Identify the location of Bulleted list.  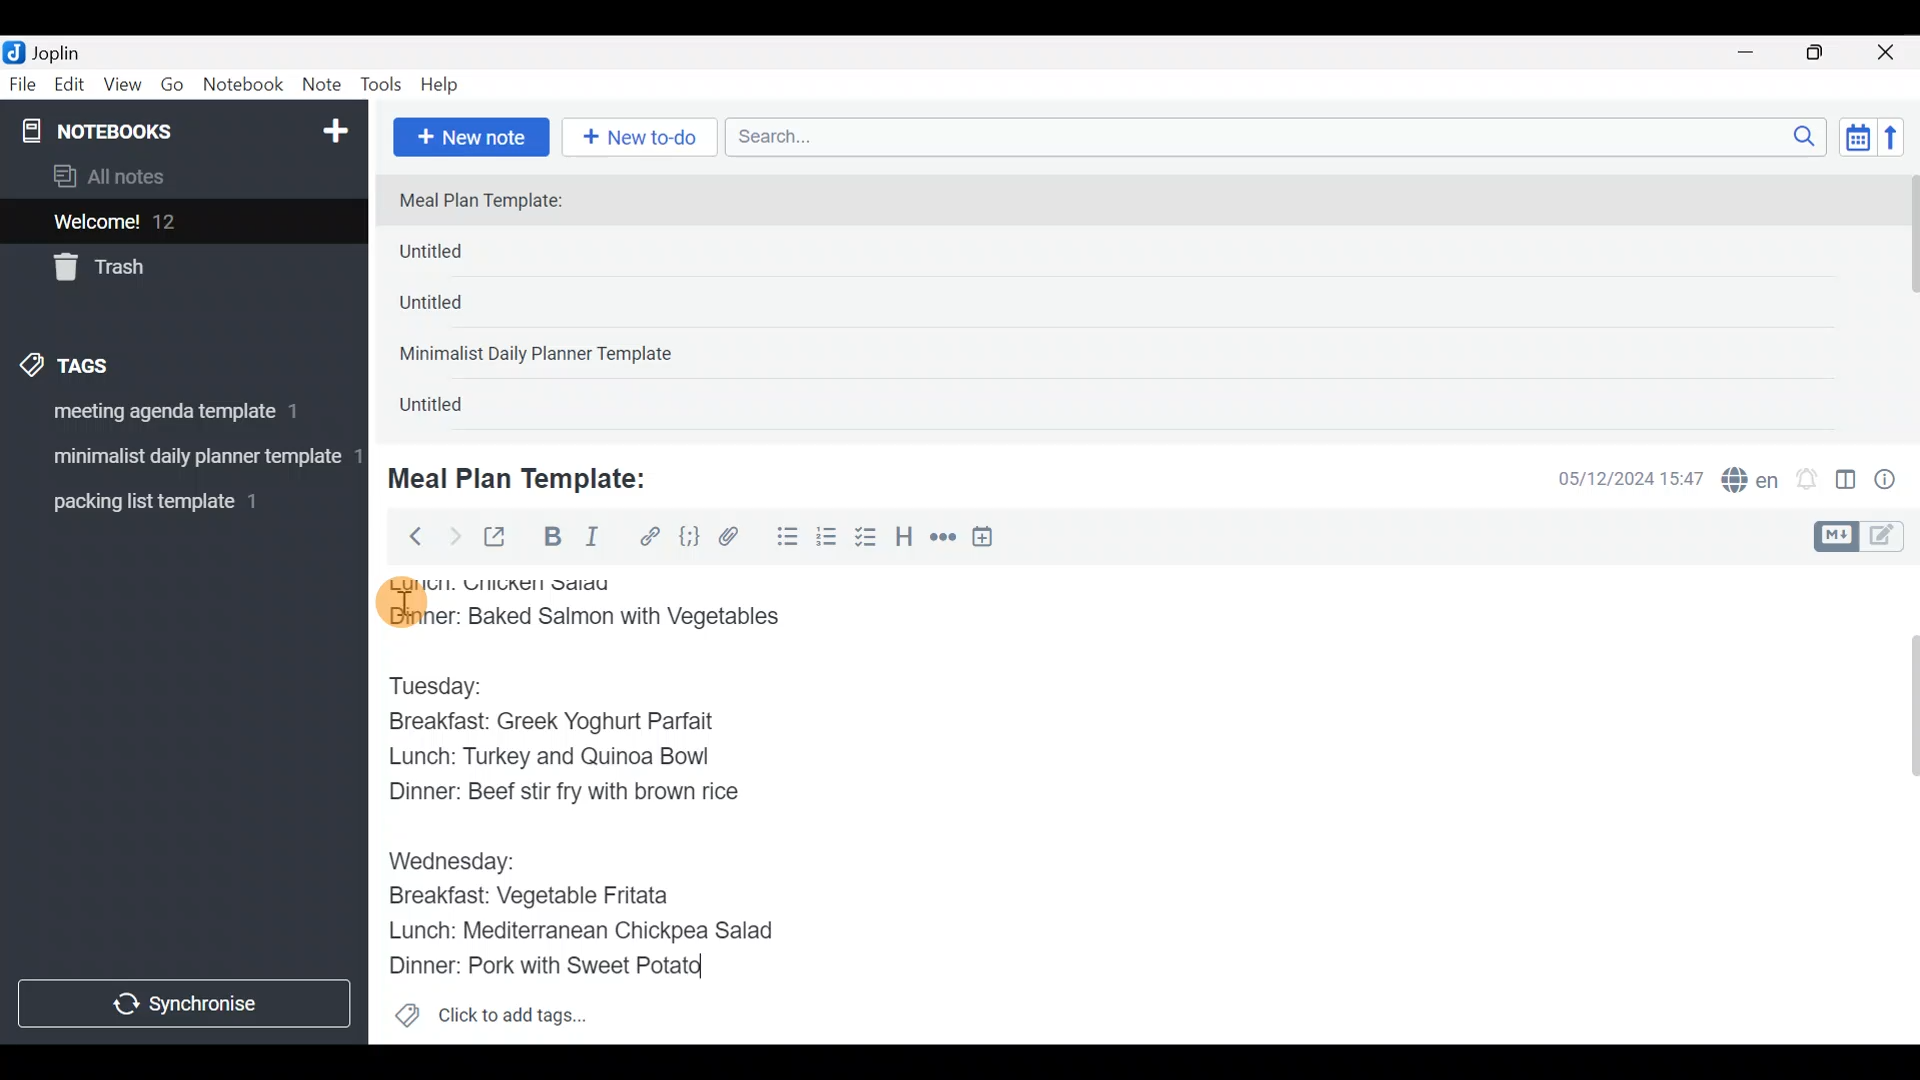
(783, 538).